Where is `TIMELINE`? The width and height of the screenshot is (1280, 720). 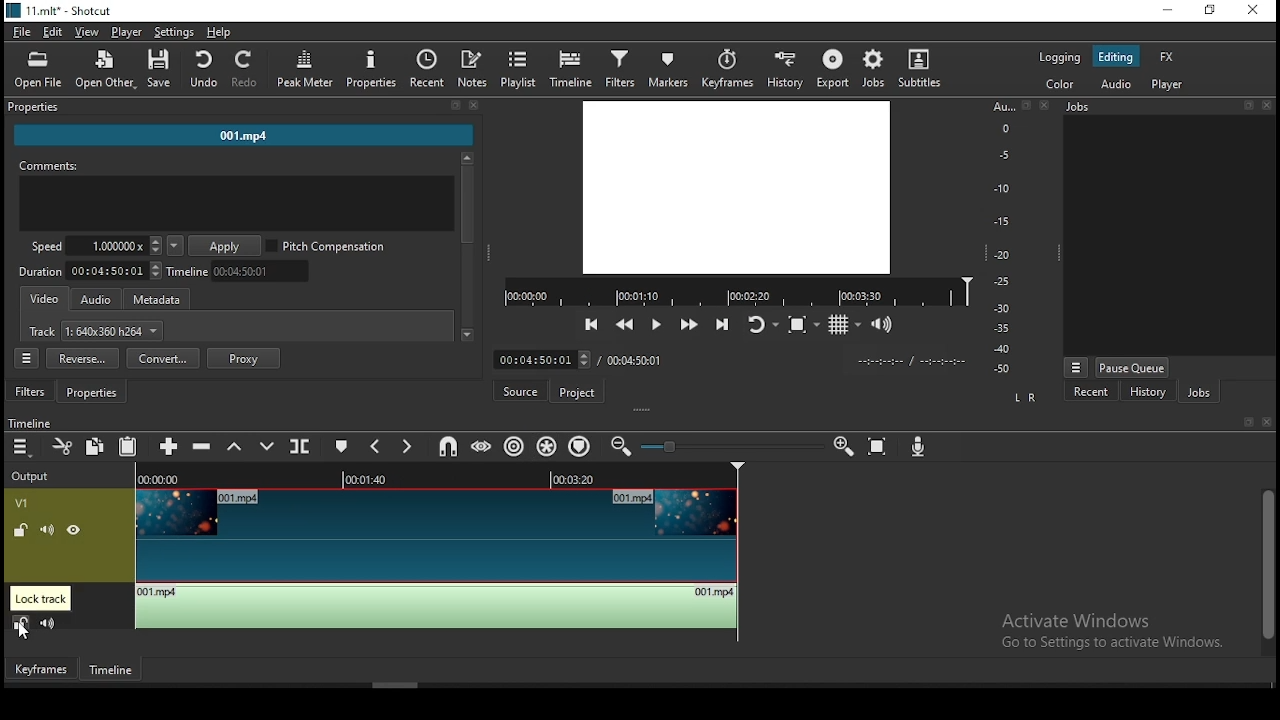
TIMELINE is located at coordinates (442, 476).